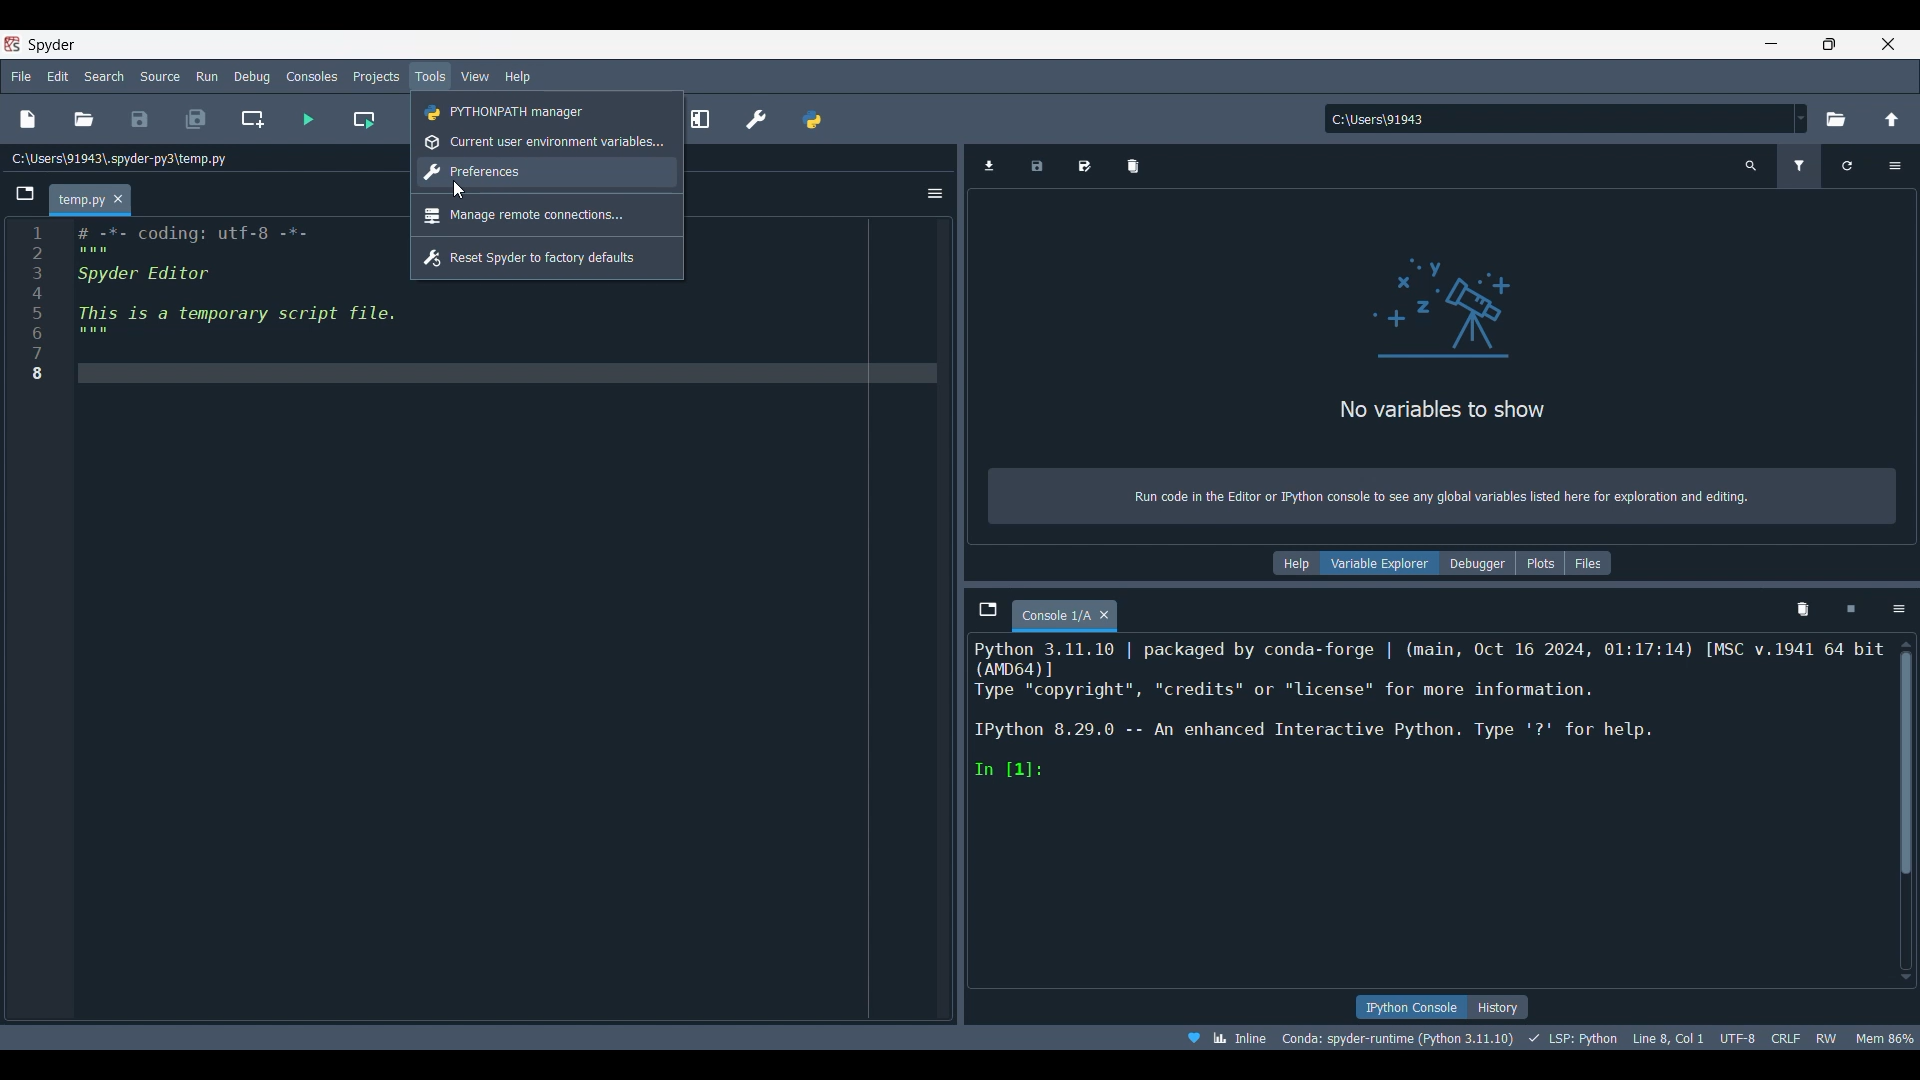 This screenshot has width=1920, height=1080. I want to click on Options, so click(1894, 166).